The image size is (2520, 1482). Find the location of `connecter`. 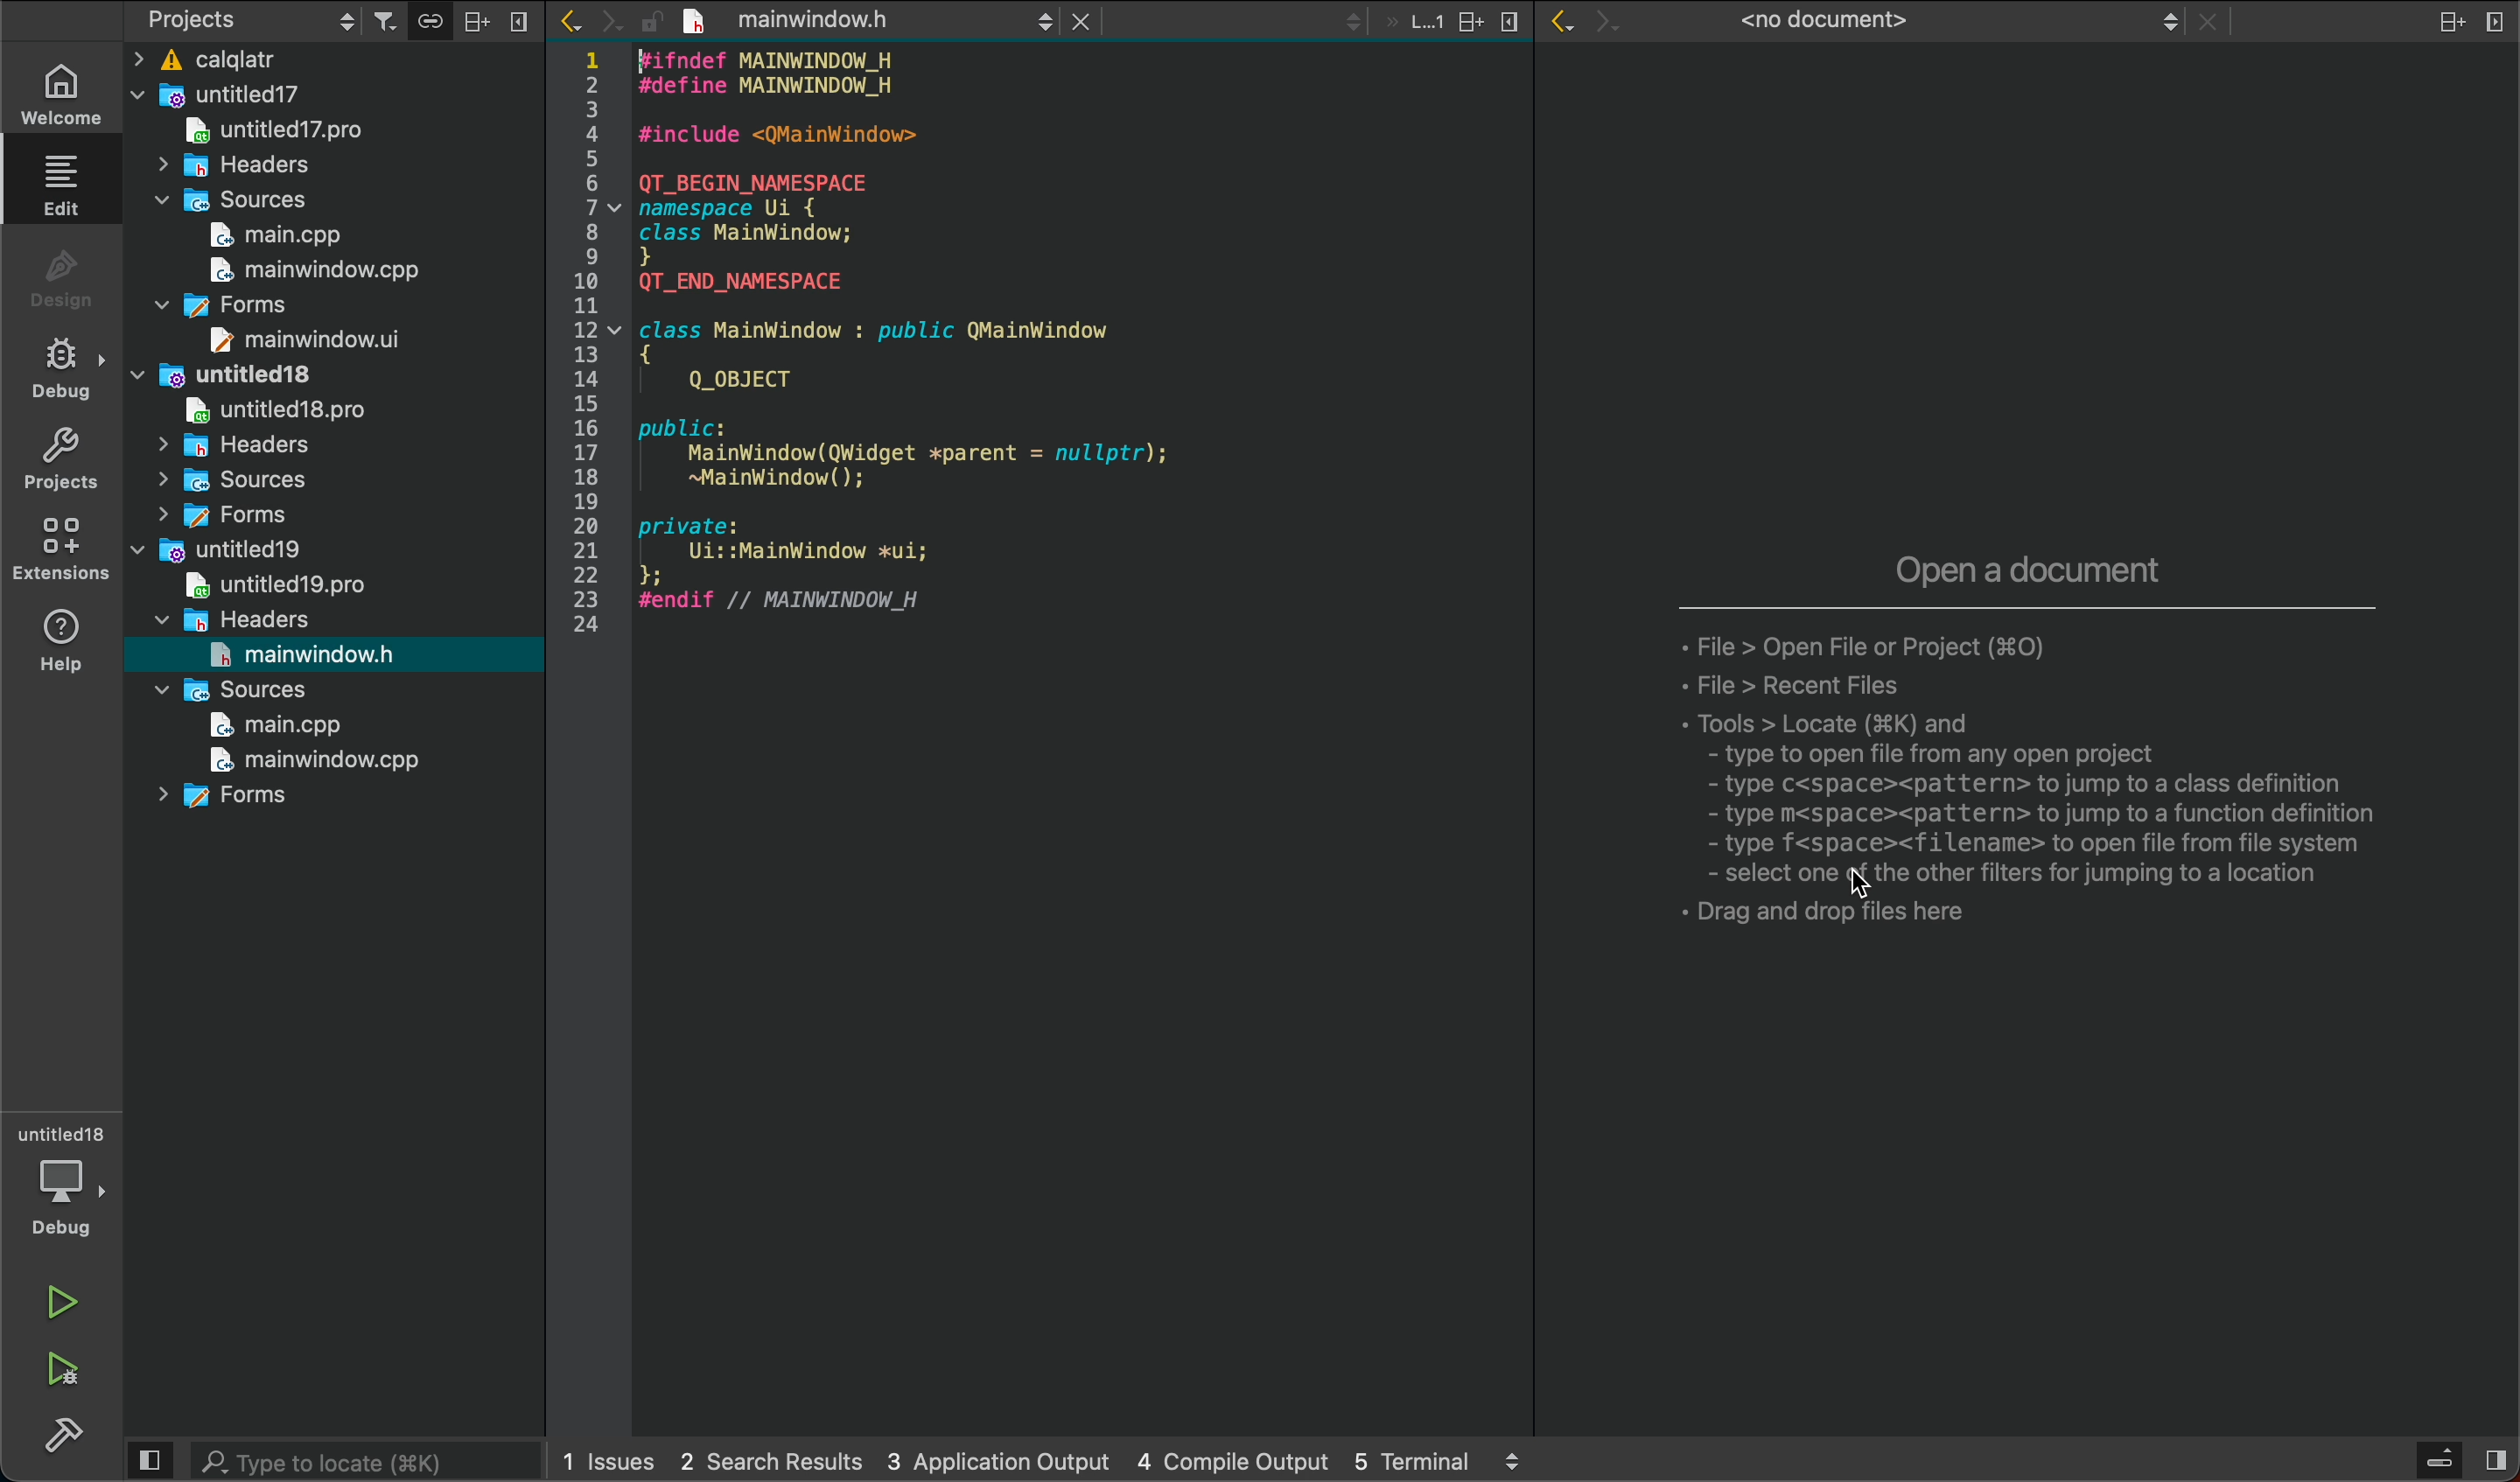

connecter is located at coordinates (440, 23).